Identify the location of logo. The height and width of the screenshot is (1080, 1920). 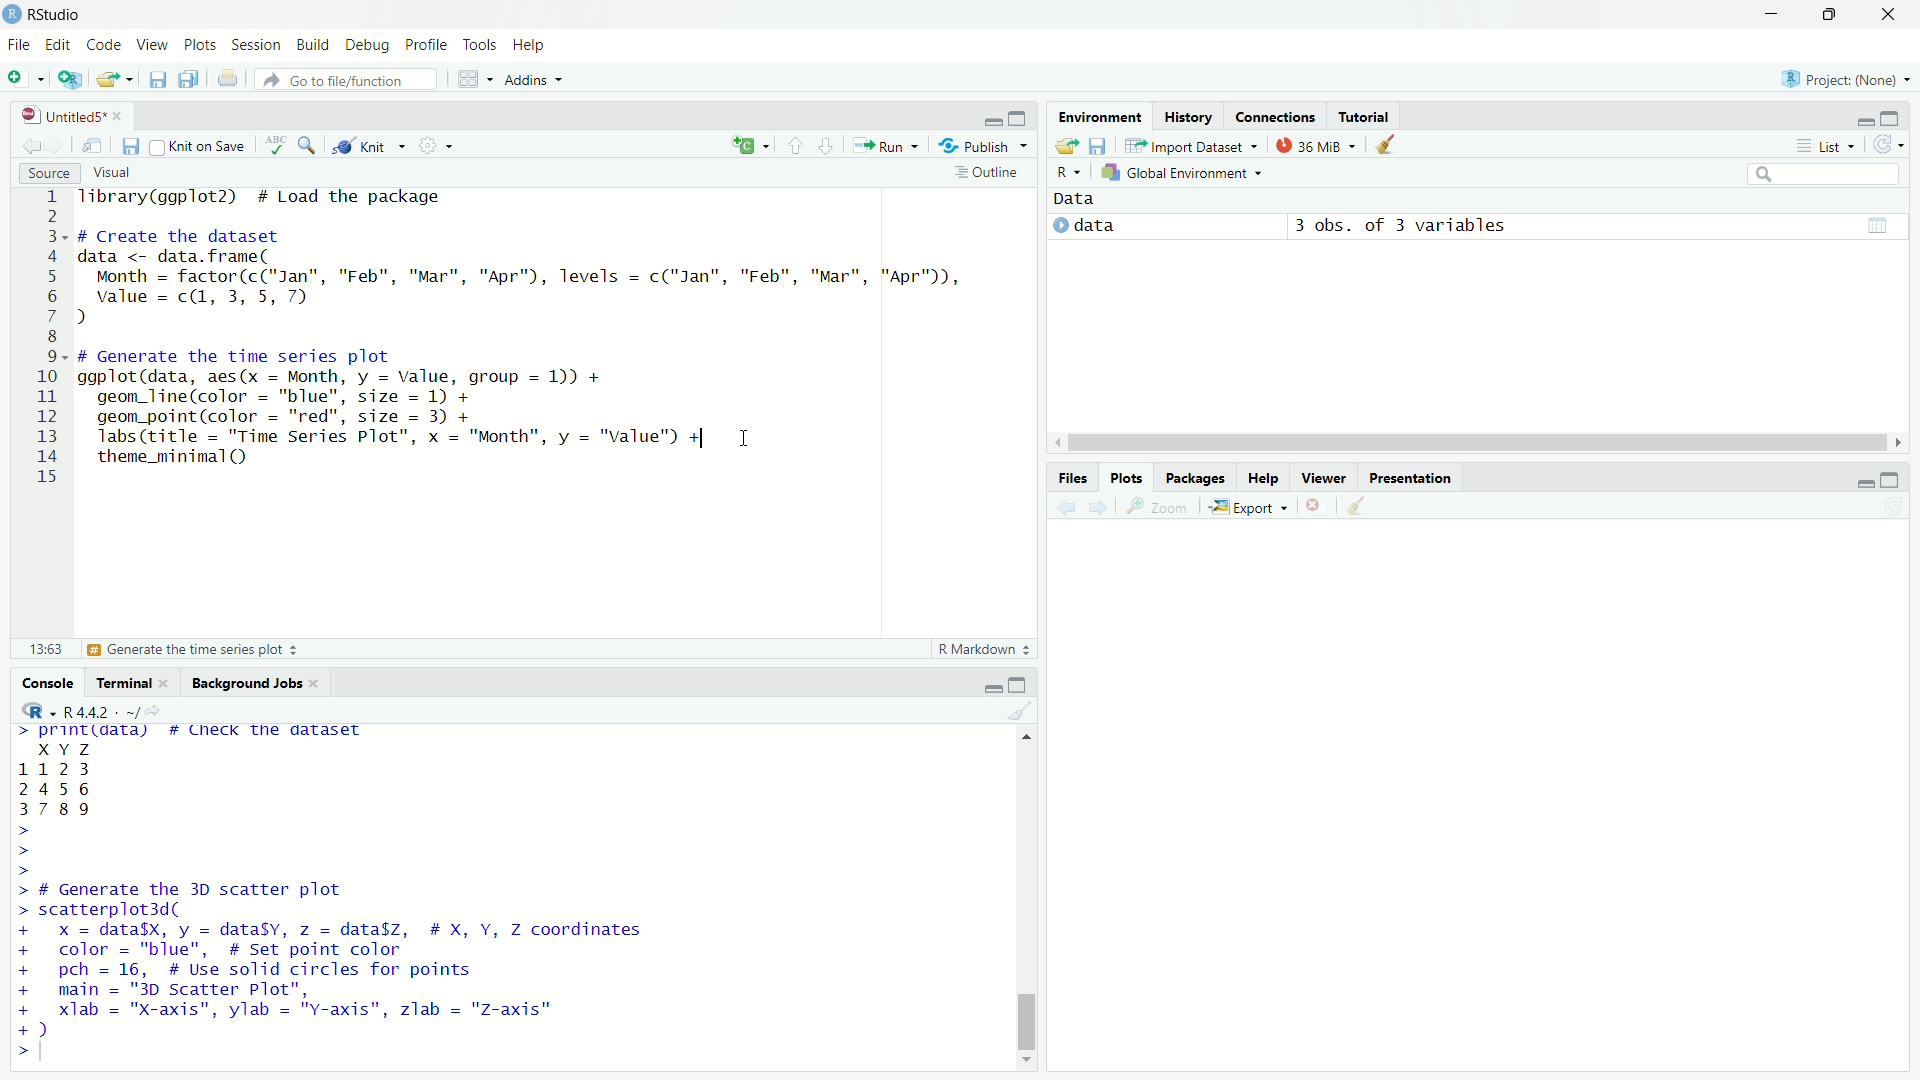
(12, 15).